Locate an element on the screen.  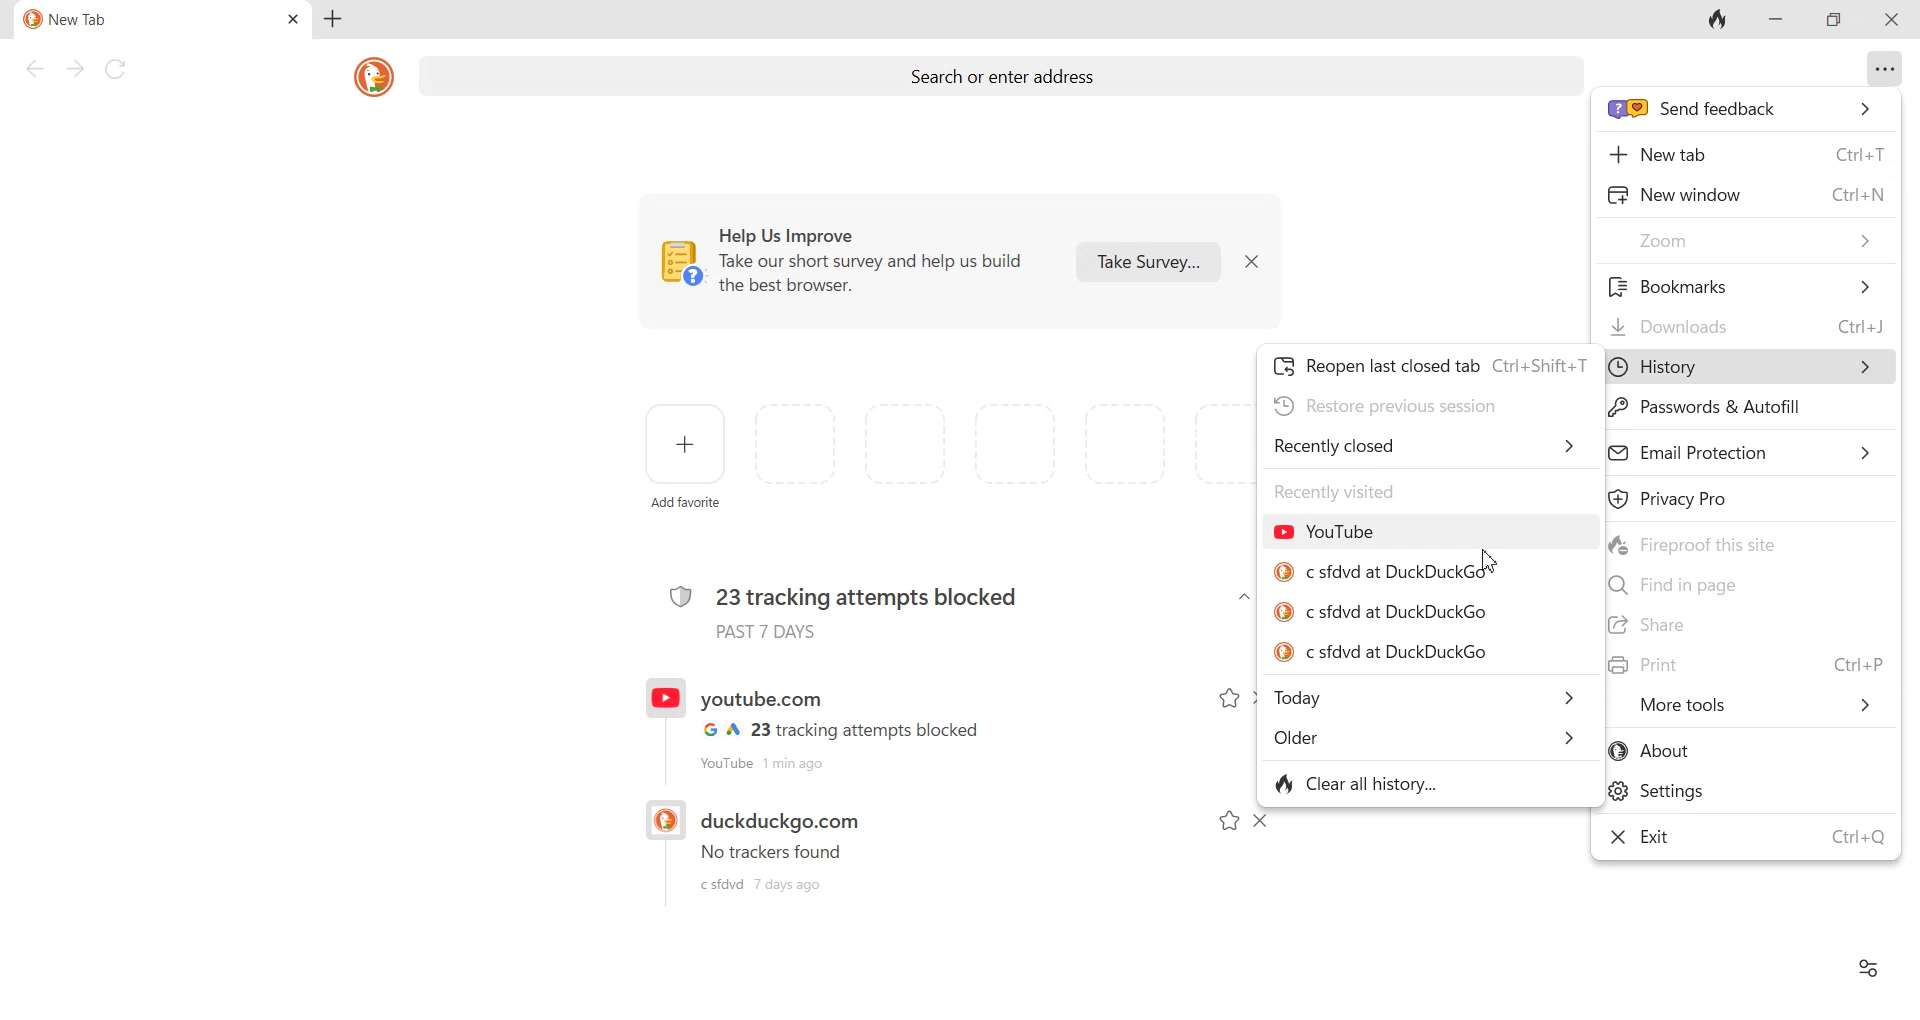
Maximize is located at coordinates (1837, 21).